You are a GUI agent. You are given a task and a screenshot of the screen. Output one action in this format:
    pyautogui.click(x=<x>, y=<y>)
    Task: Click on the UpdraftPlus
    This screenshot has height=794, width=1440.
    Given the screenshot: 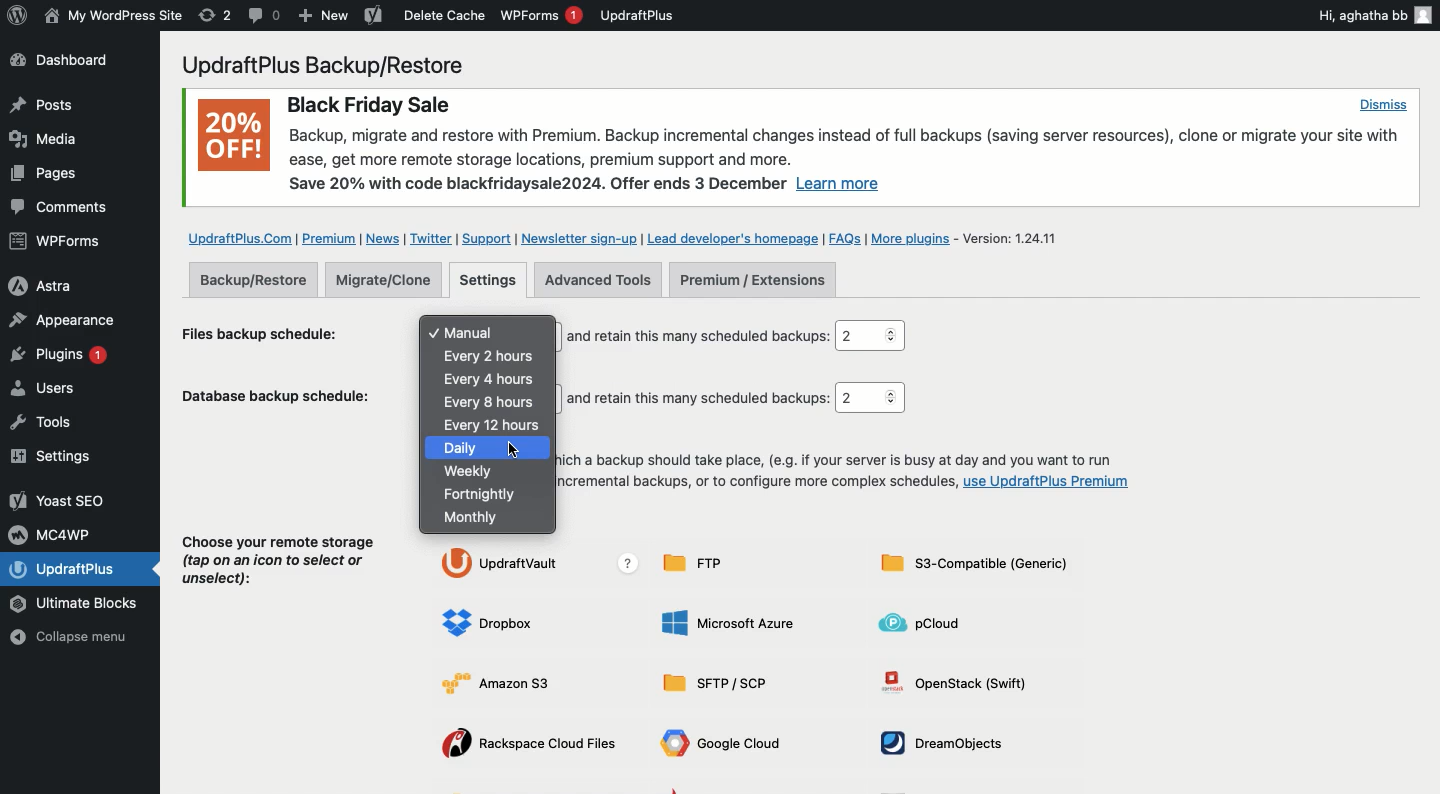 What is the action you would take?
    pyautogui.click(x=638, y=15)
    